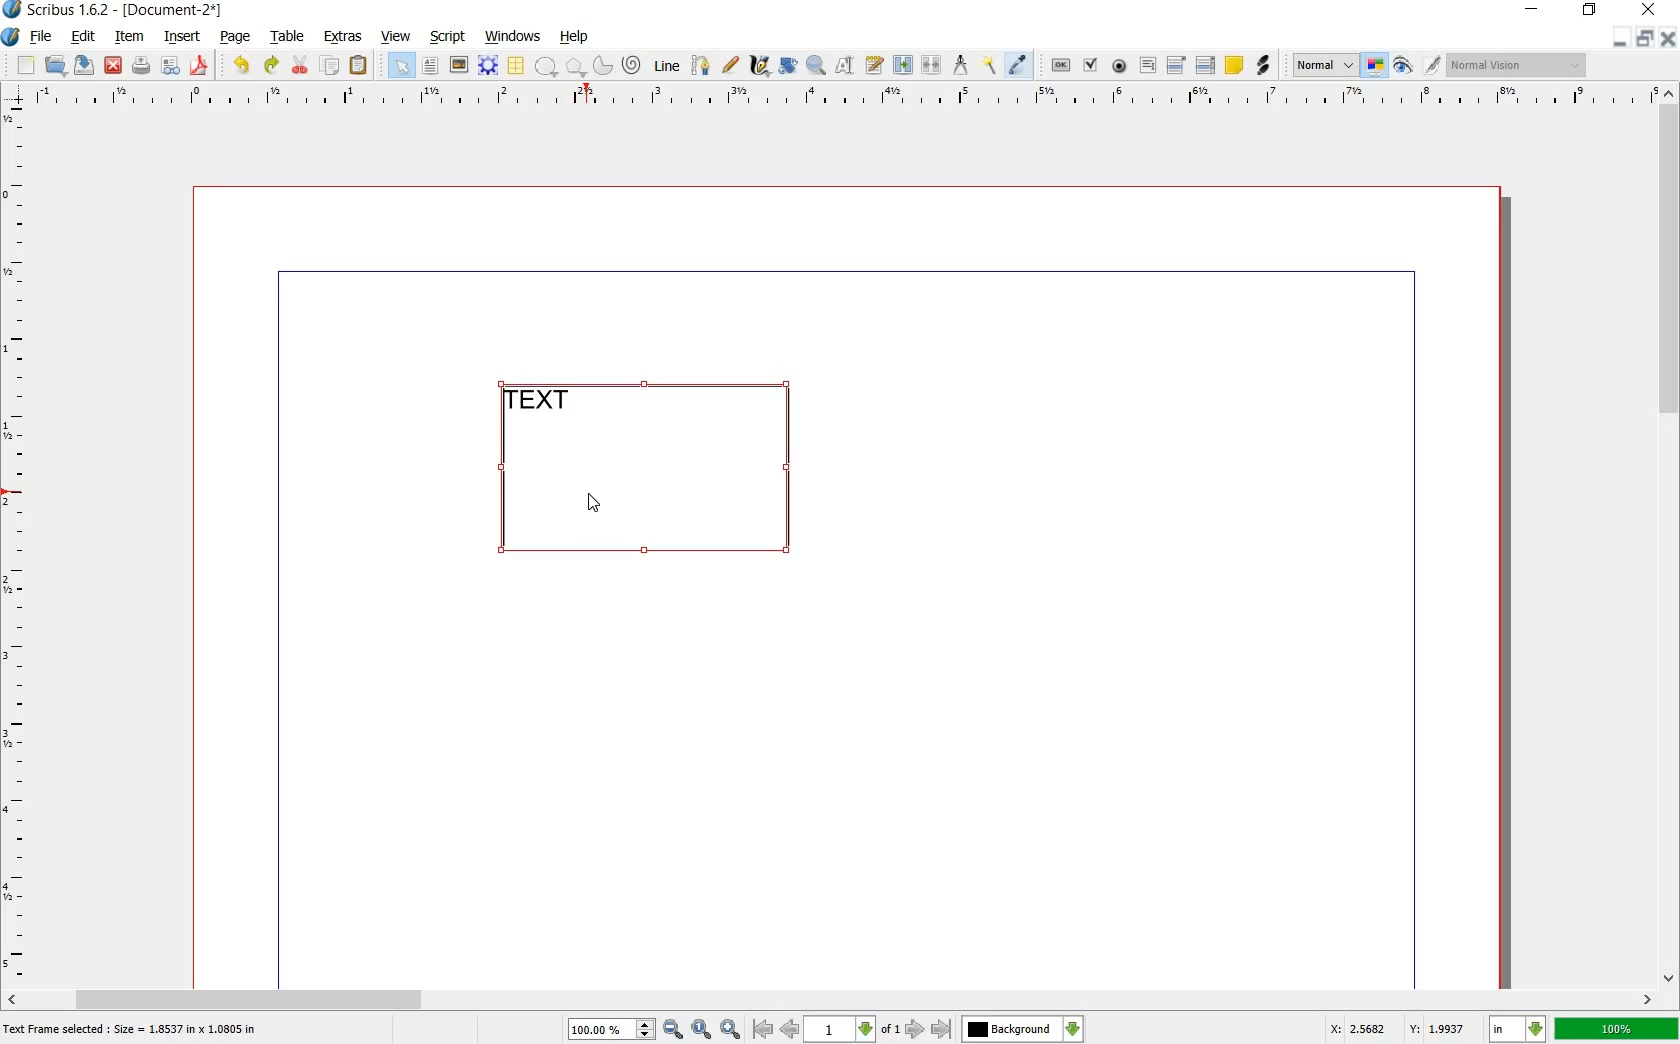  Describe the element at coordinates (183, 39) in the screenshot. I see `insert` at that location.